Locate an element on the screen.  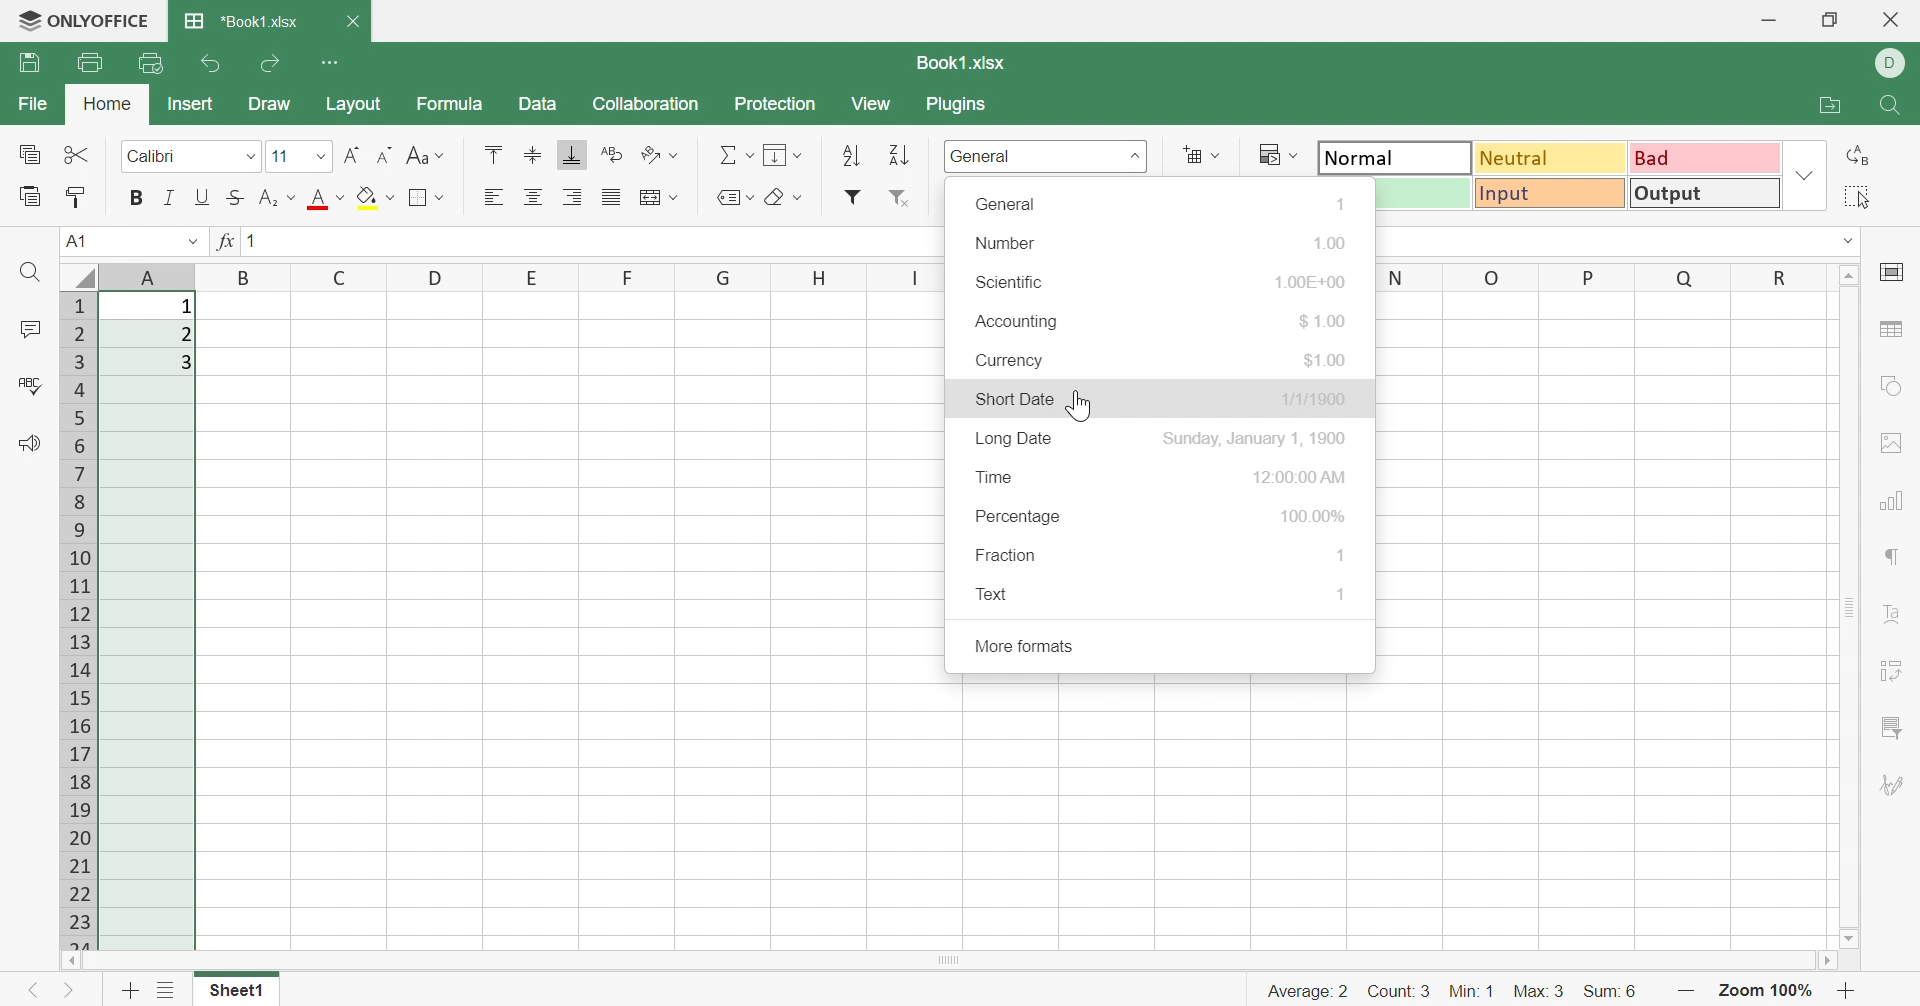
Conditional formatting is located at coordinates (1273, 152).